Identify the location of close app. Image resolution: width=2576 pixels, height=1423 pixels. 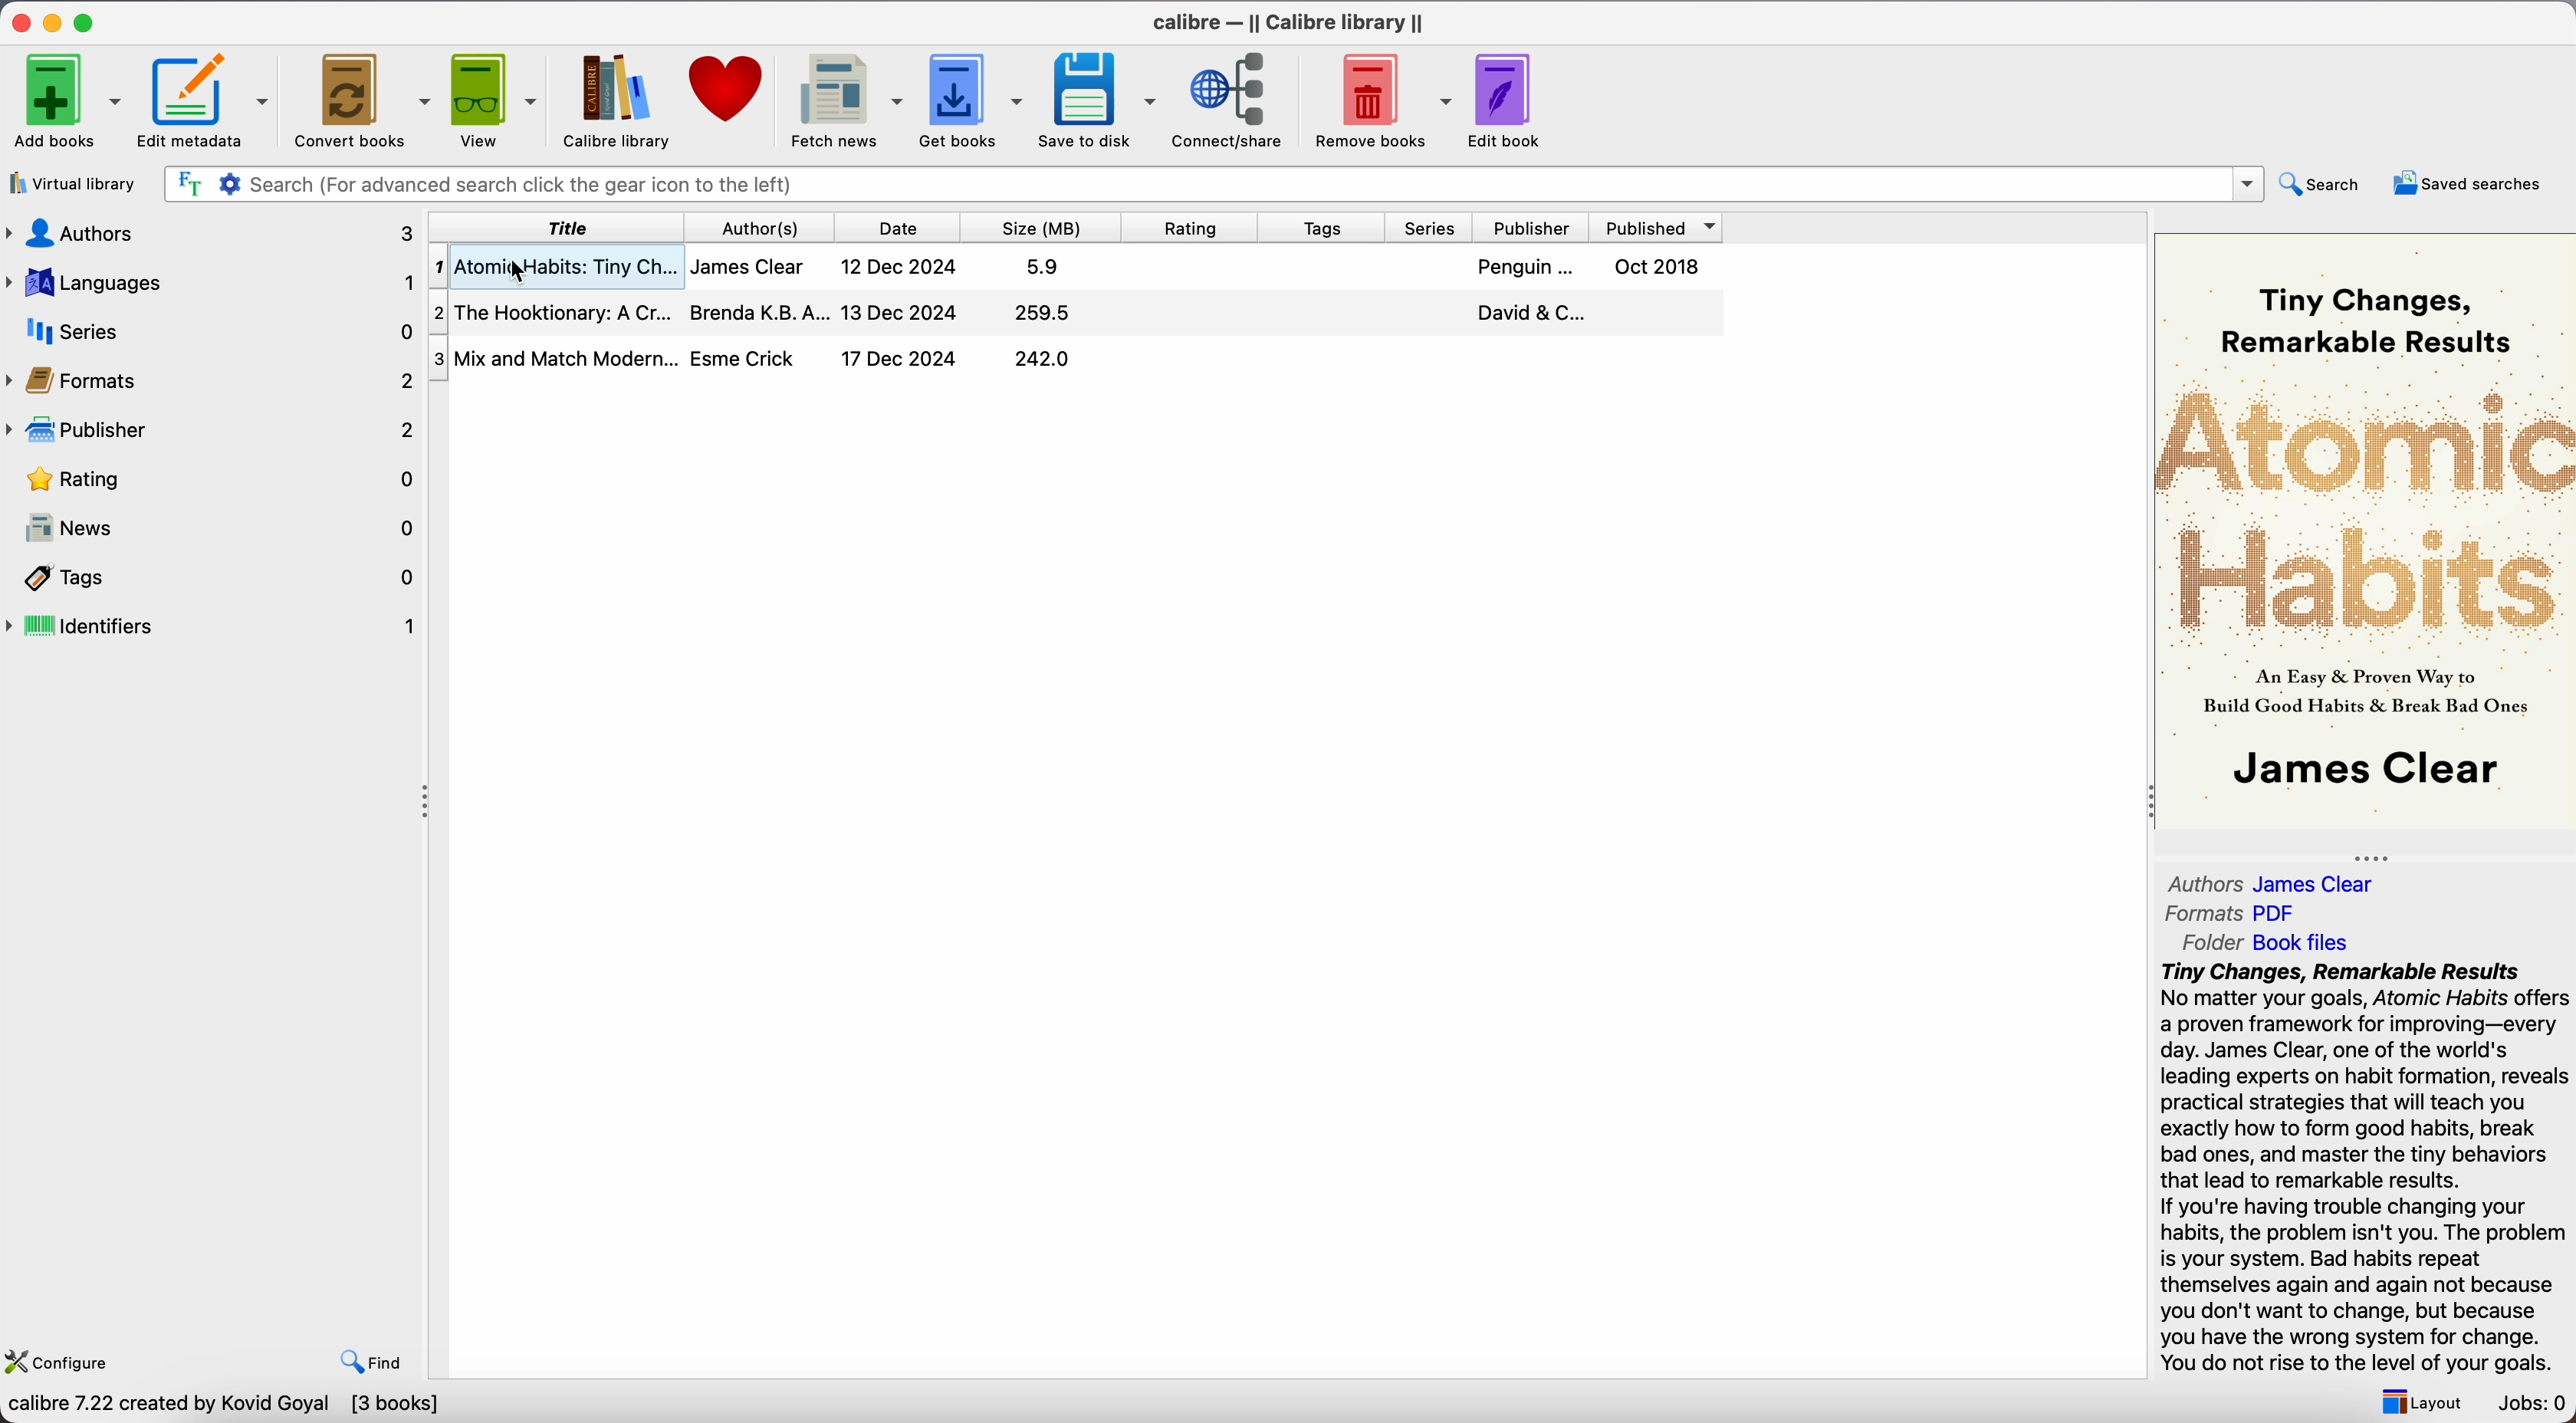
(21, 23).